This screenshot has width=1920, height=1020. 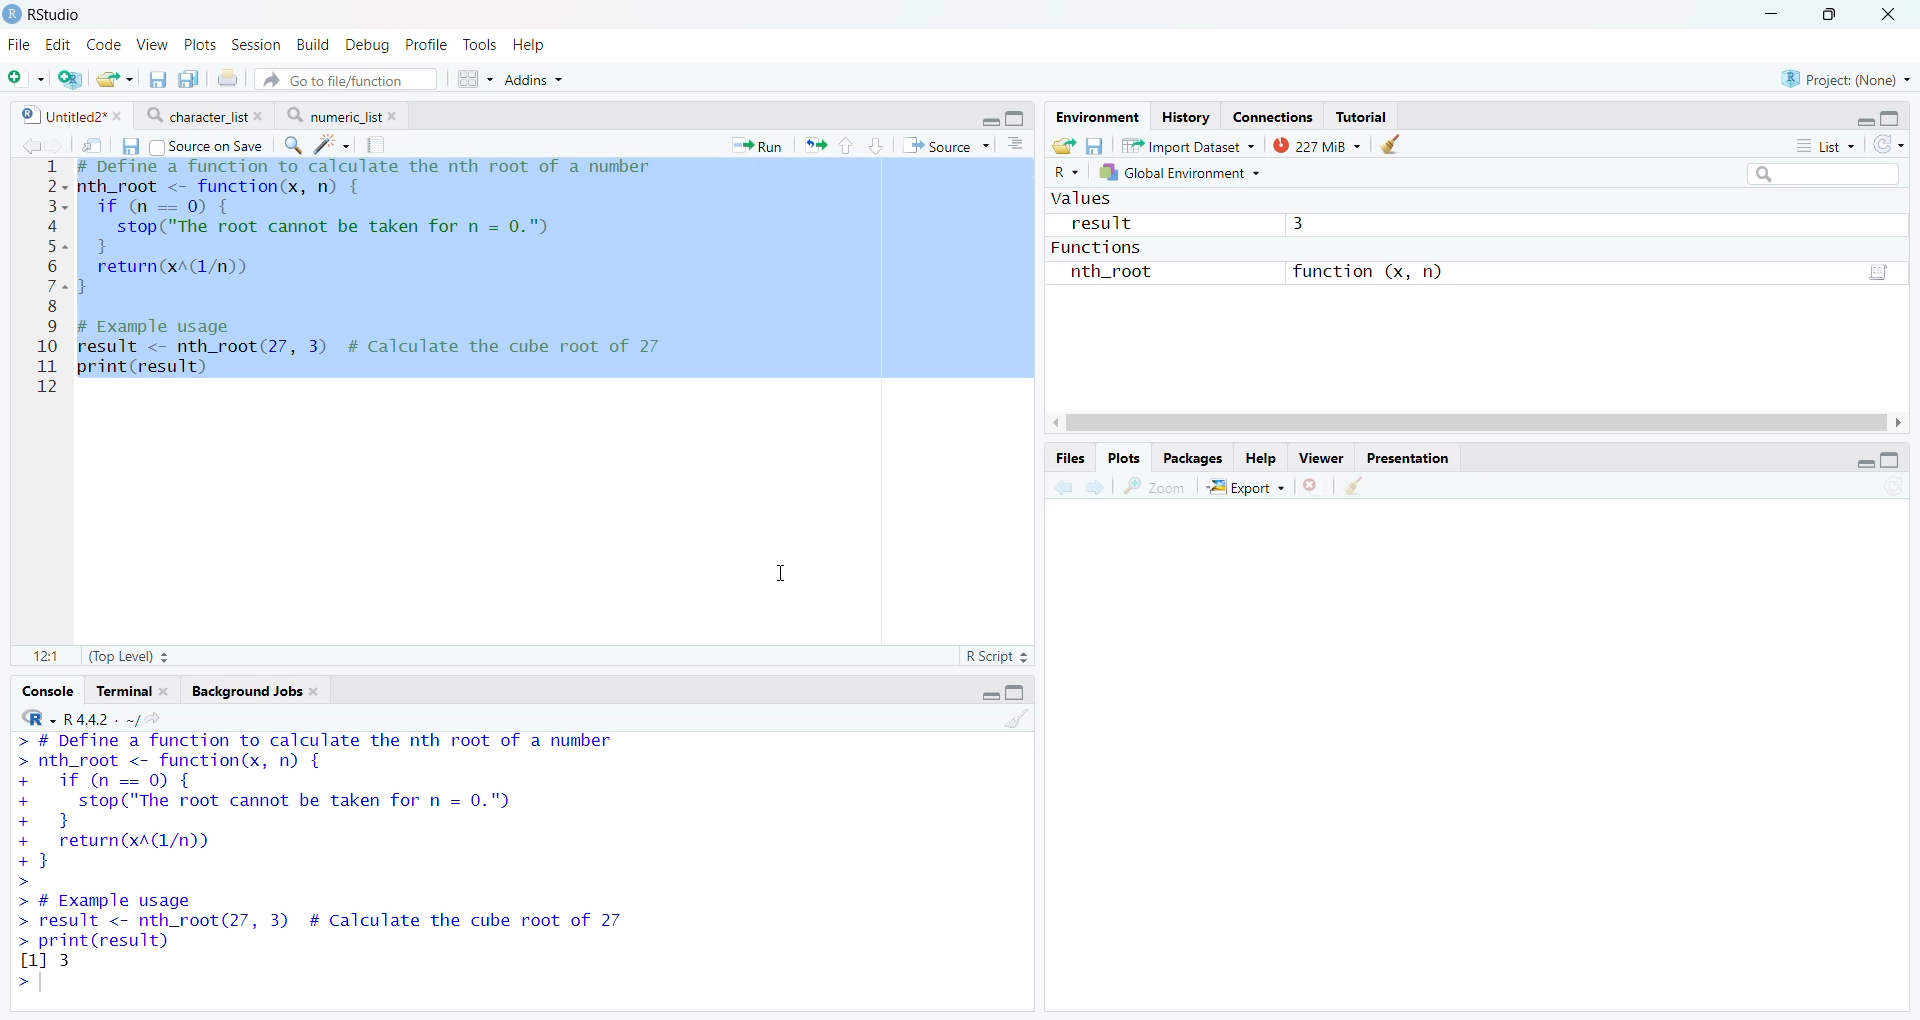 What do you see at coordinates (1888, 144) in the screenshot?
I see `Refresh list` at bounding box center [1888, 144].